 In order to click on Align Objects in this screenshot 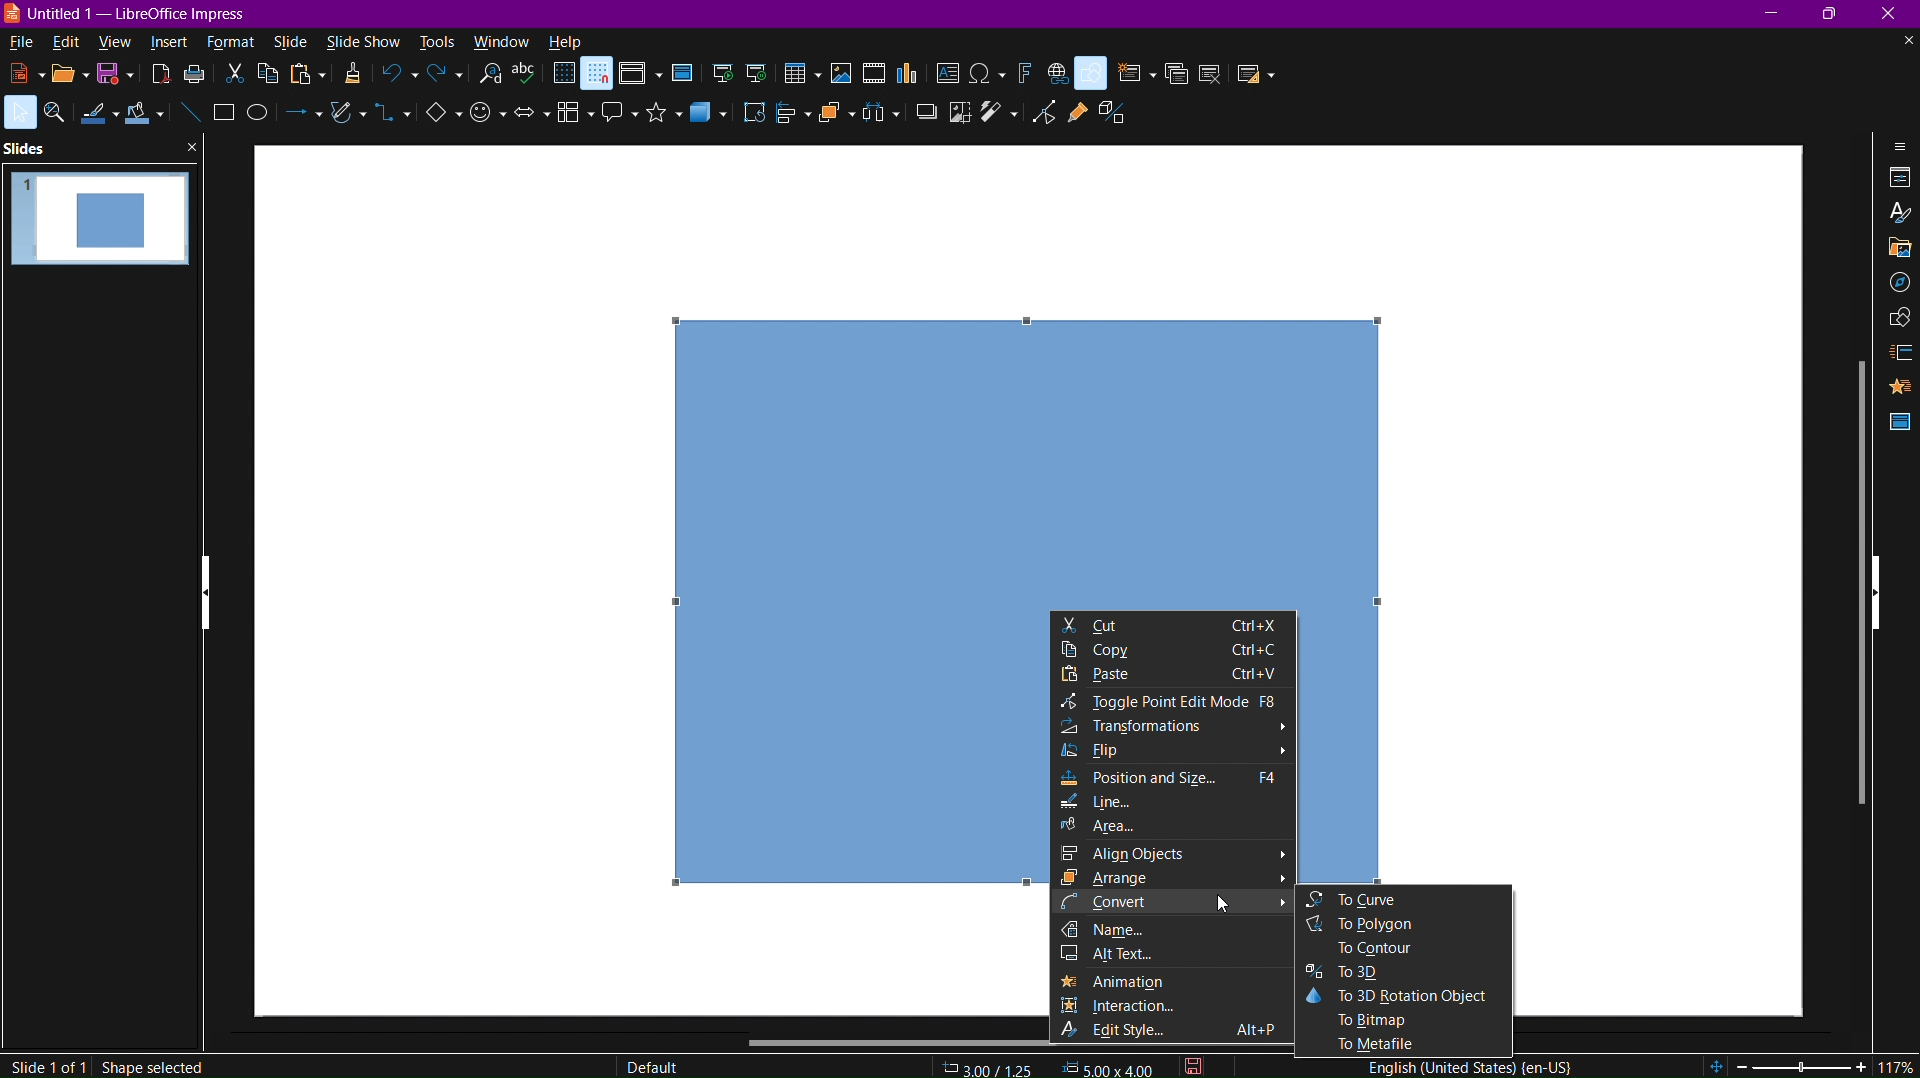, I will do `click(1172, 857)`.